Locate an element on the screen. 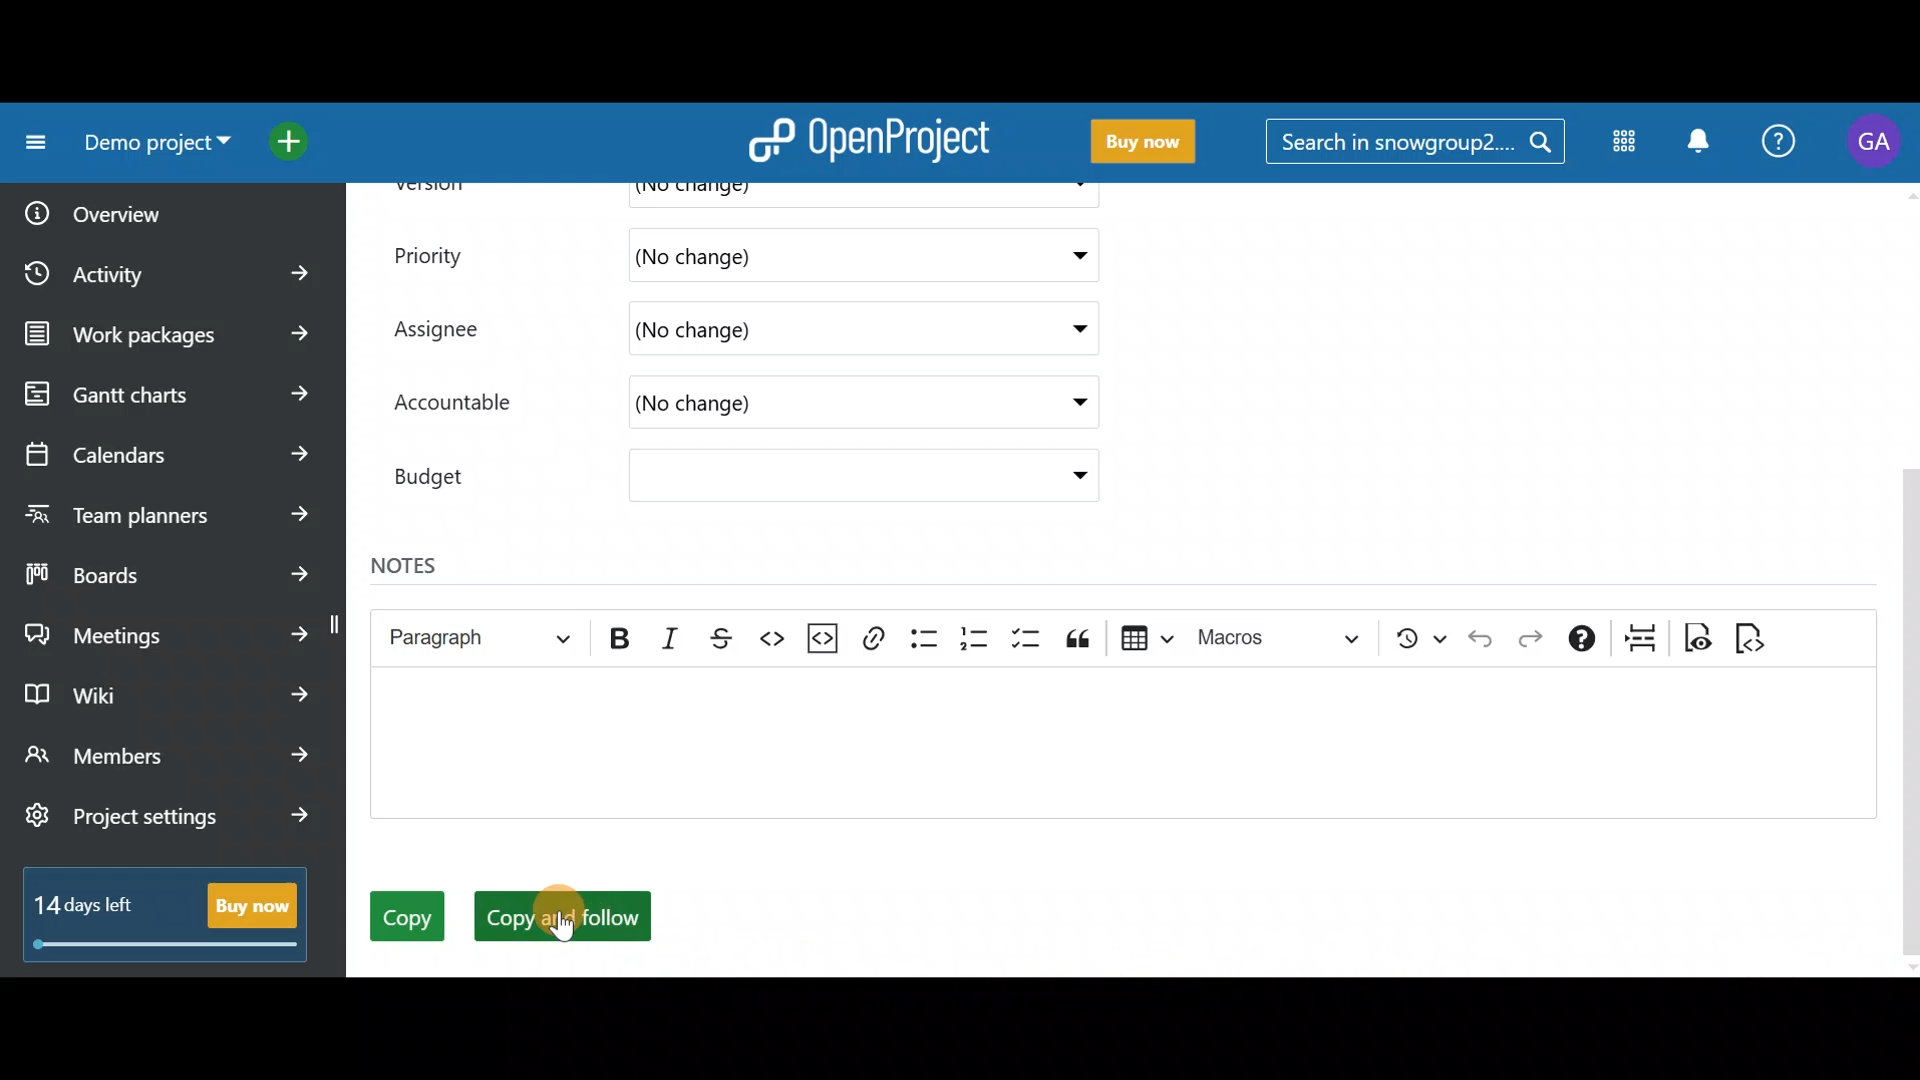 The height and width of the screenshot is (1080, 1920). Accountable is located at coordinates (455, 403).